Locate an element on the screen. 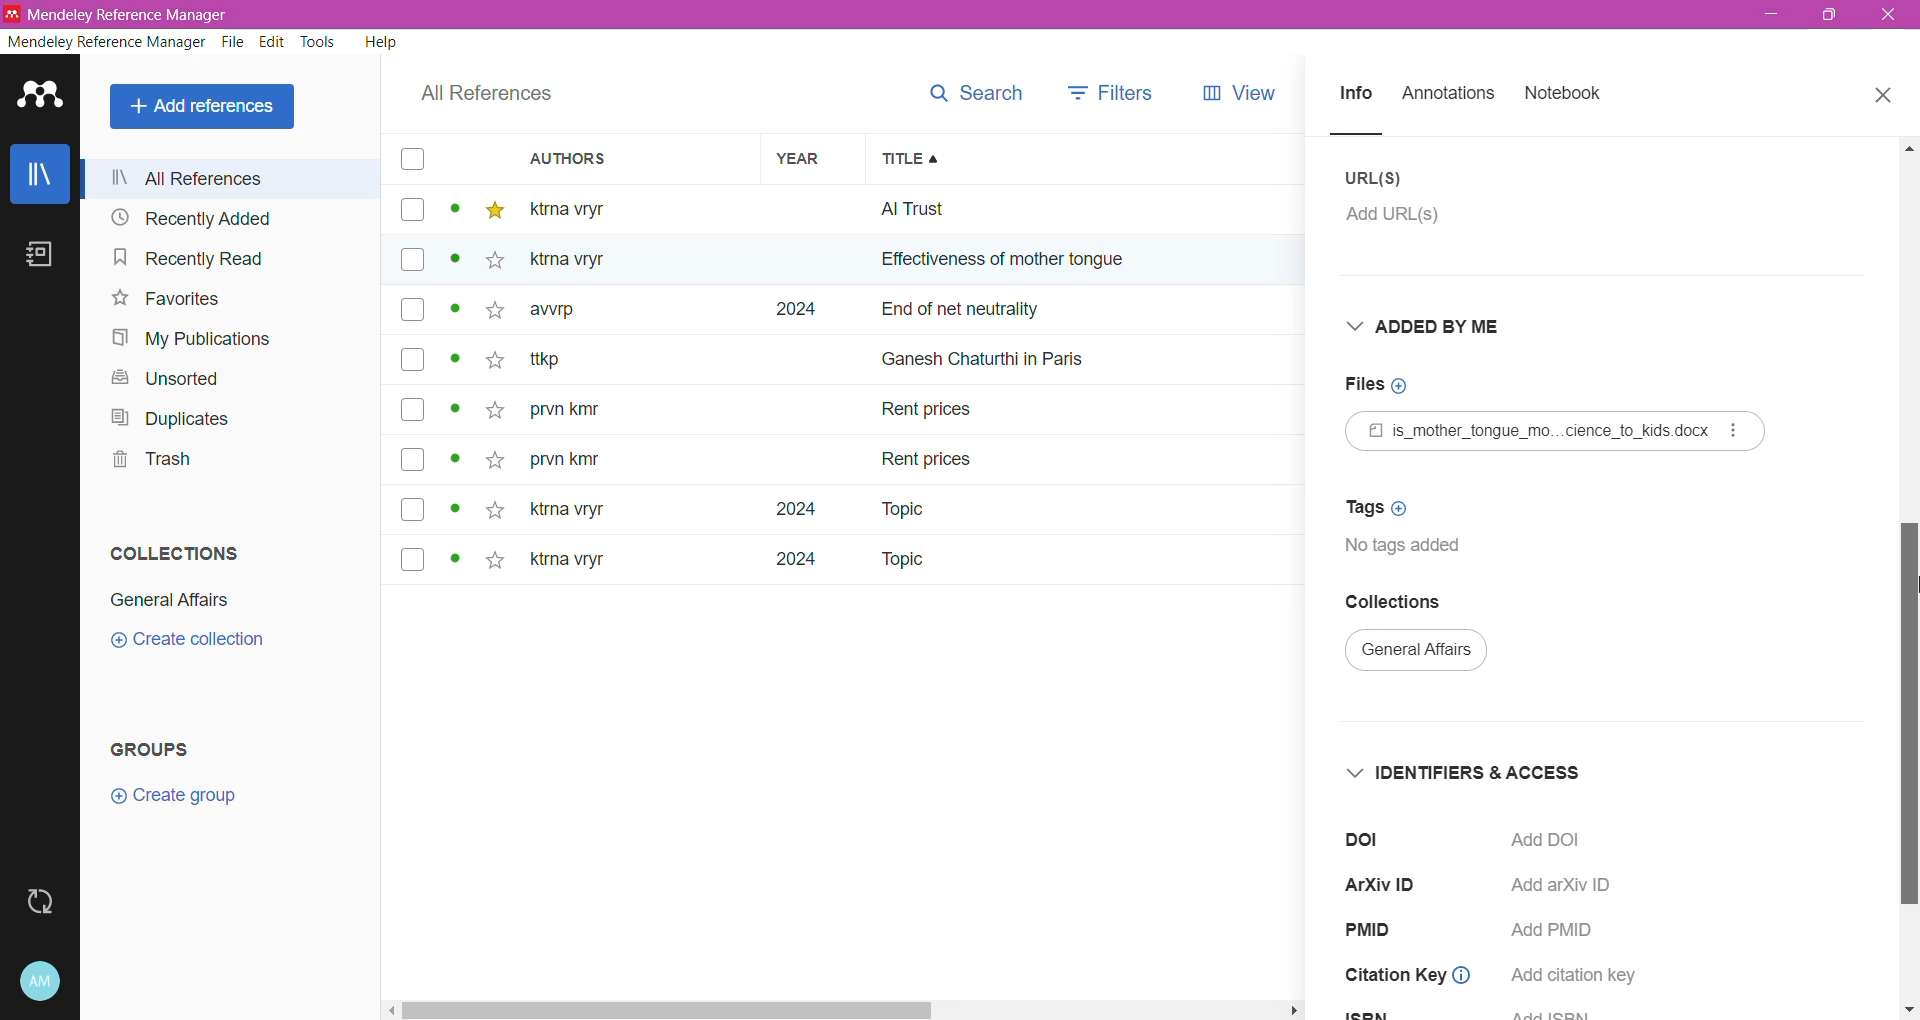 The height and width of the screenshot is (1020, 1920). dot  is located at coordinates (453, 414).